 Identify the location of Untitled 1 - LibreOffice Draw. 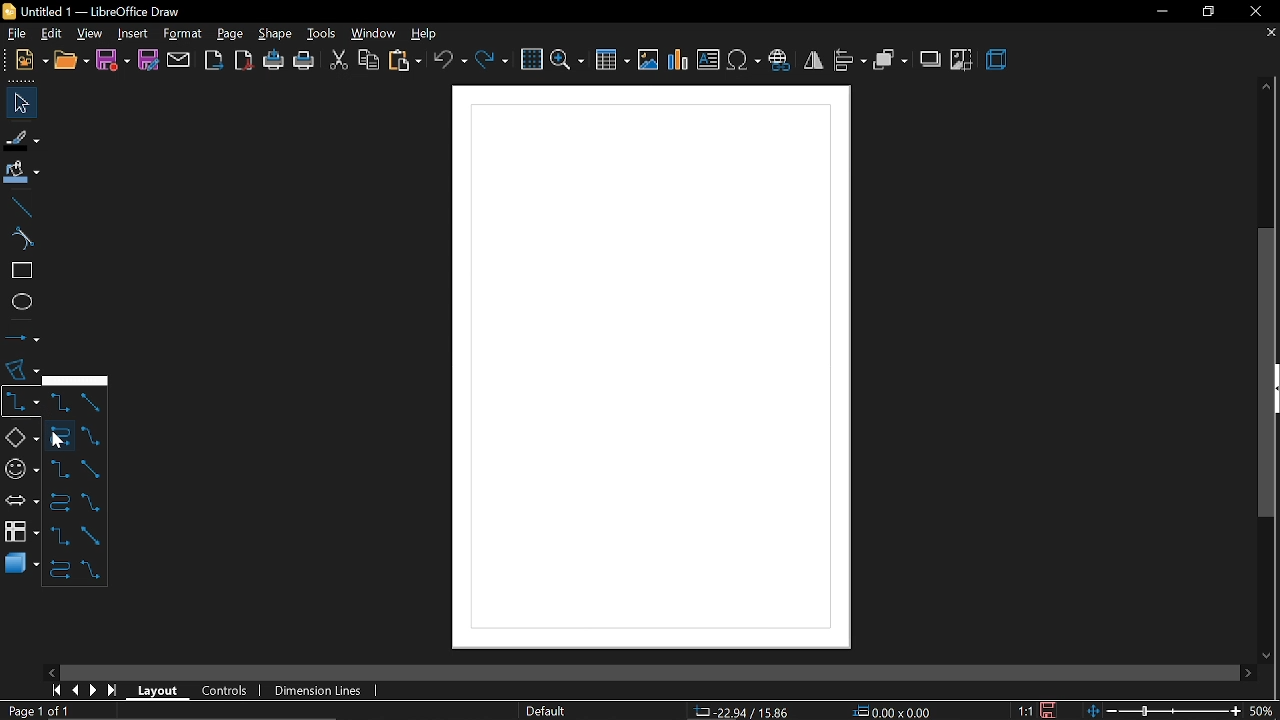
(93, 11).